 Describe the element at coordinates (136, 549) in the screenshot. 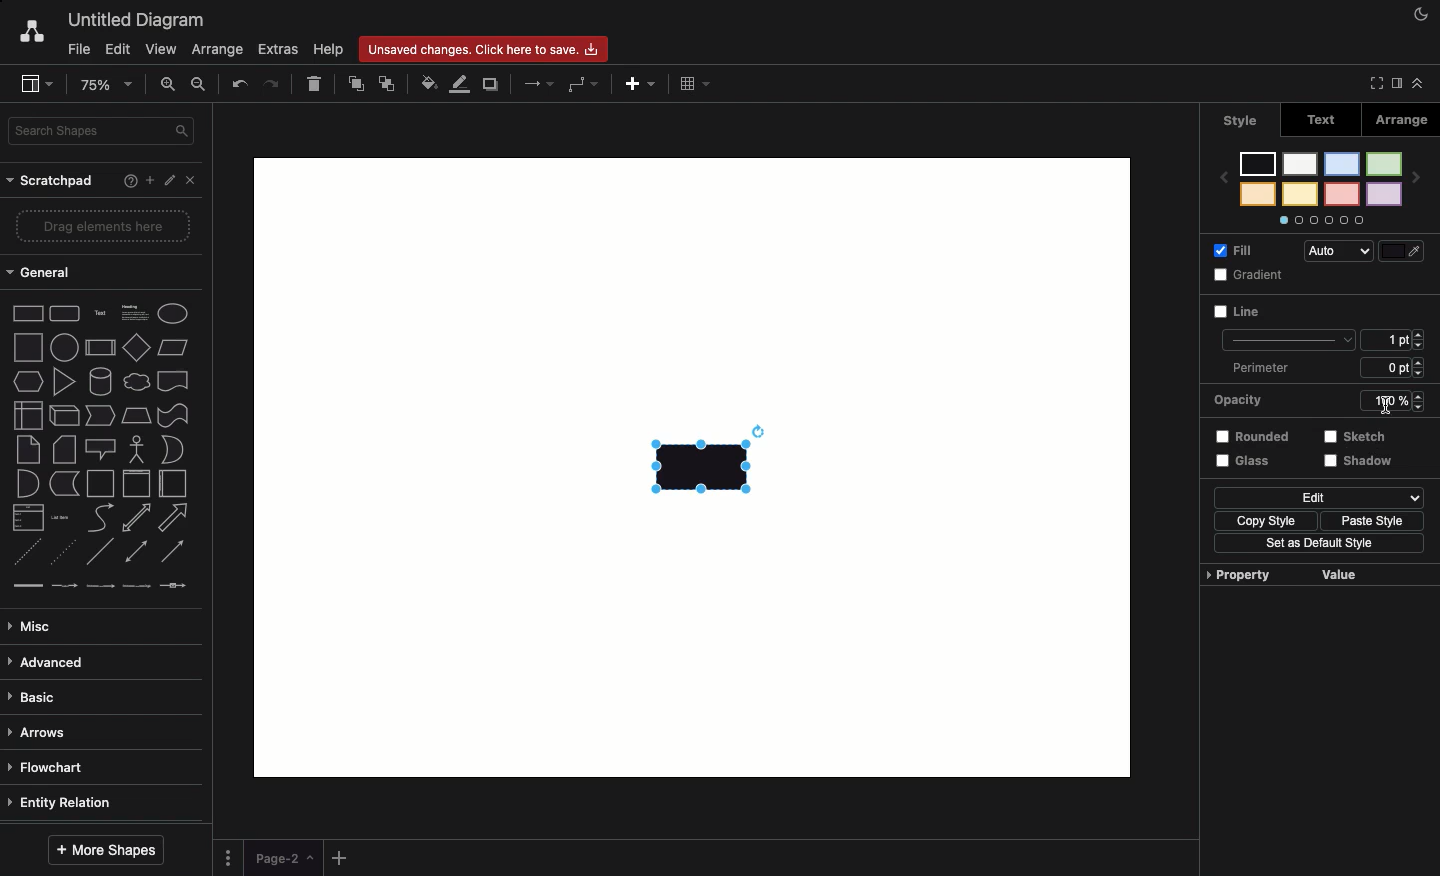

I see `bidirectional connector` at that location.